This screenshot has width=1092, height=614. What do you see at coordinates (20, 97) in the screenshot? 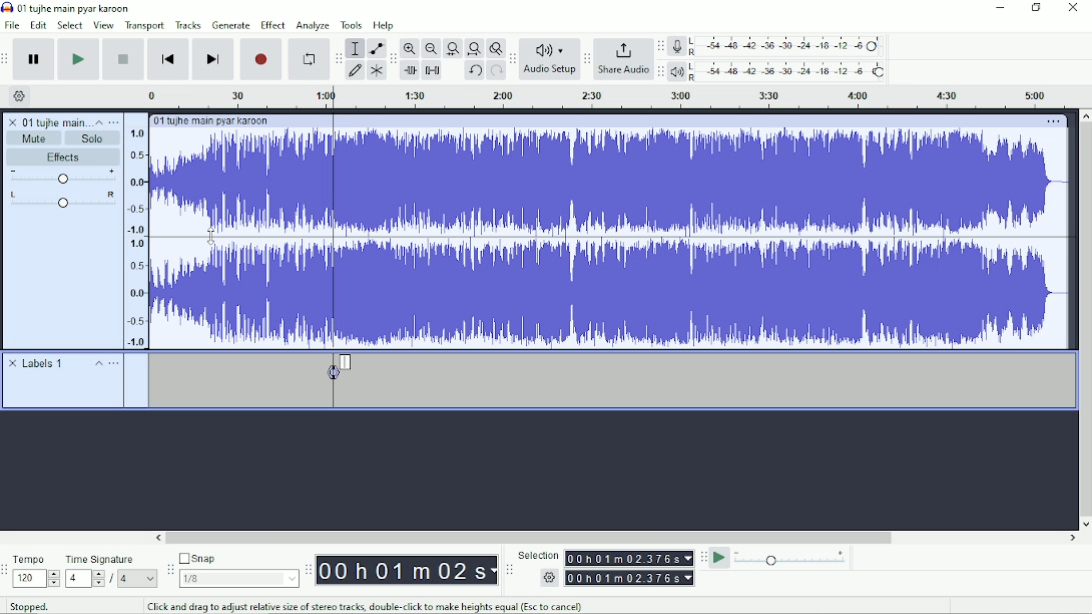
I see `Timeline options` at bounding box center [20, 97].